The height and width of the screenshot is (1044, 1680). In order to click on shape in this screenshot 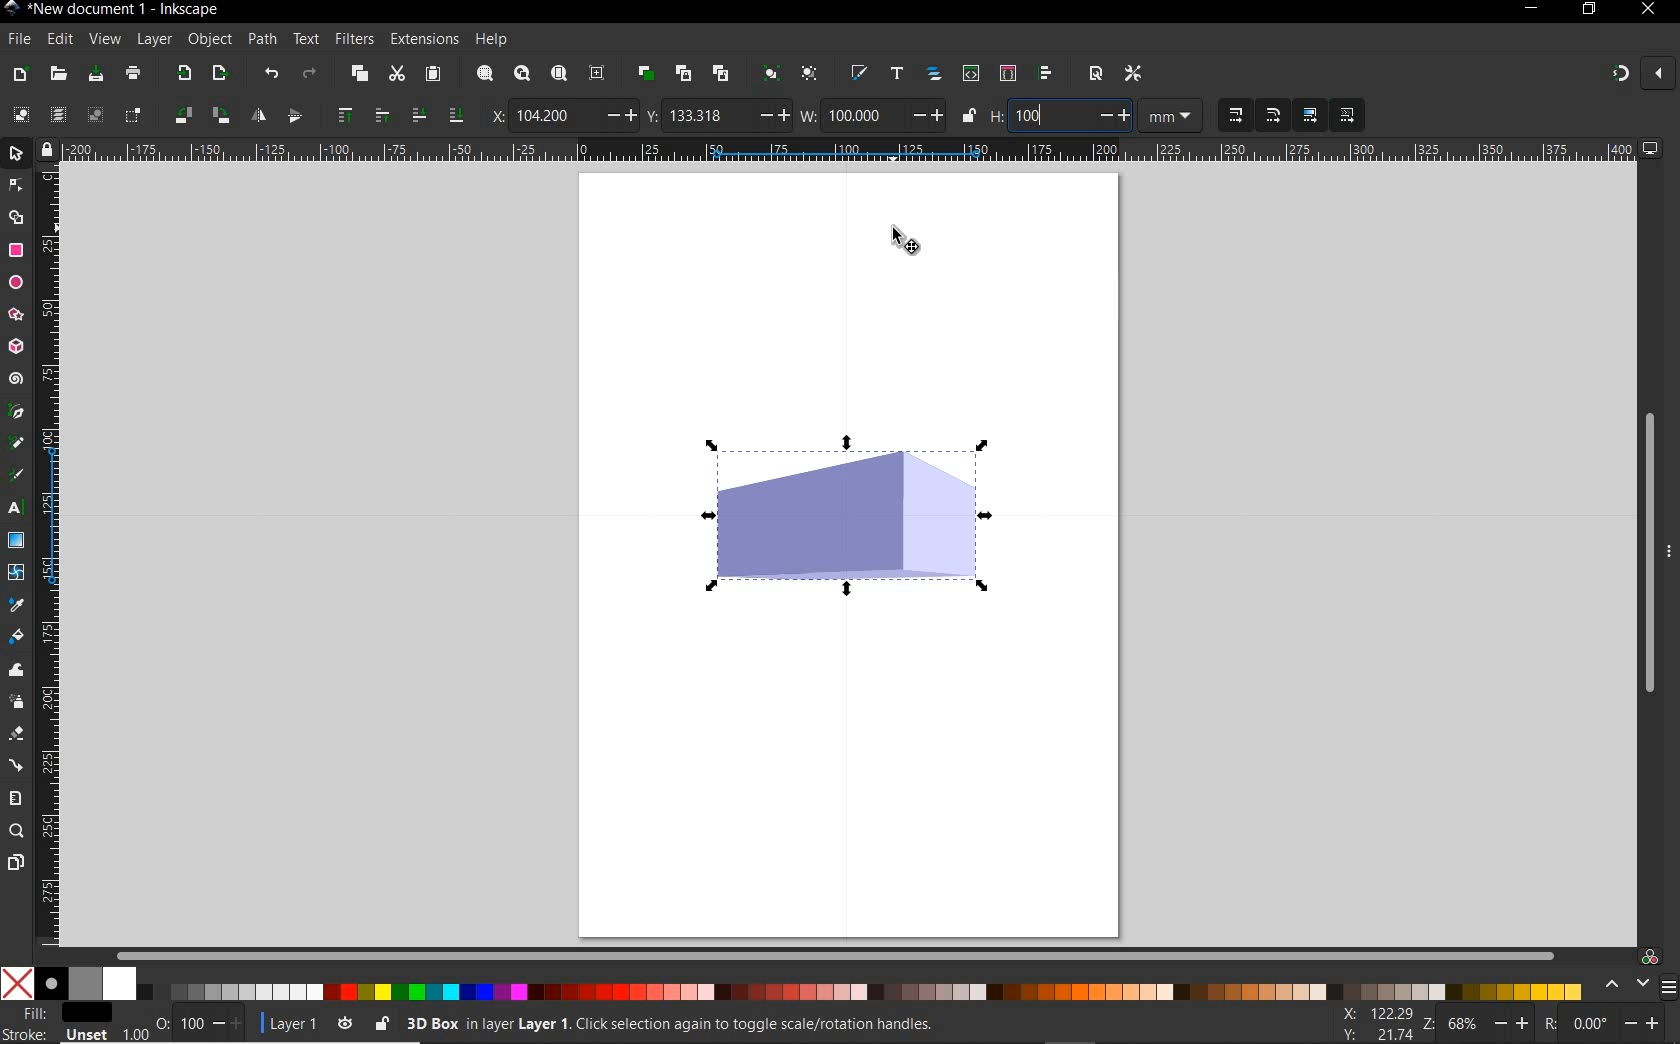, I will do `click(852, 517)`.